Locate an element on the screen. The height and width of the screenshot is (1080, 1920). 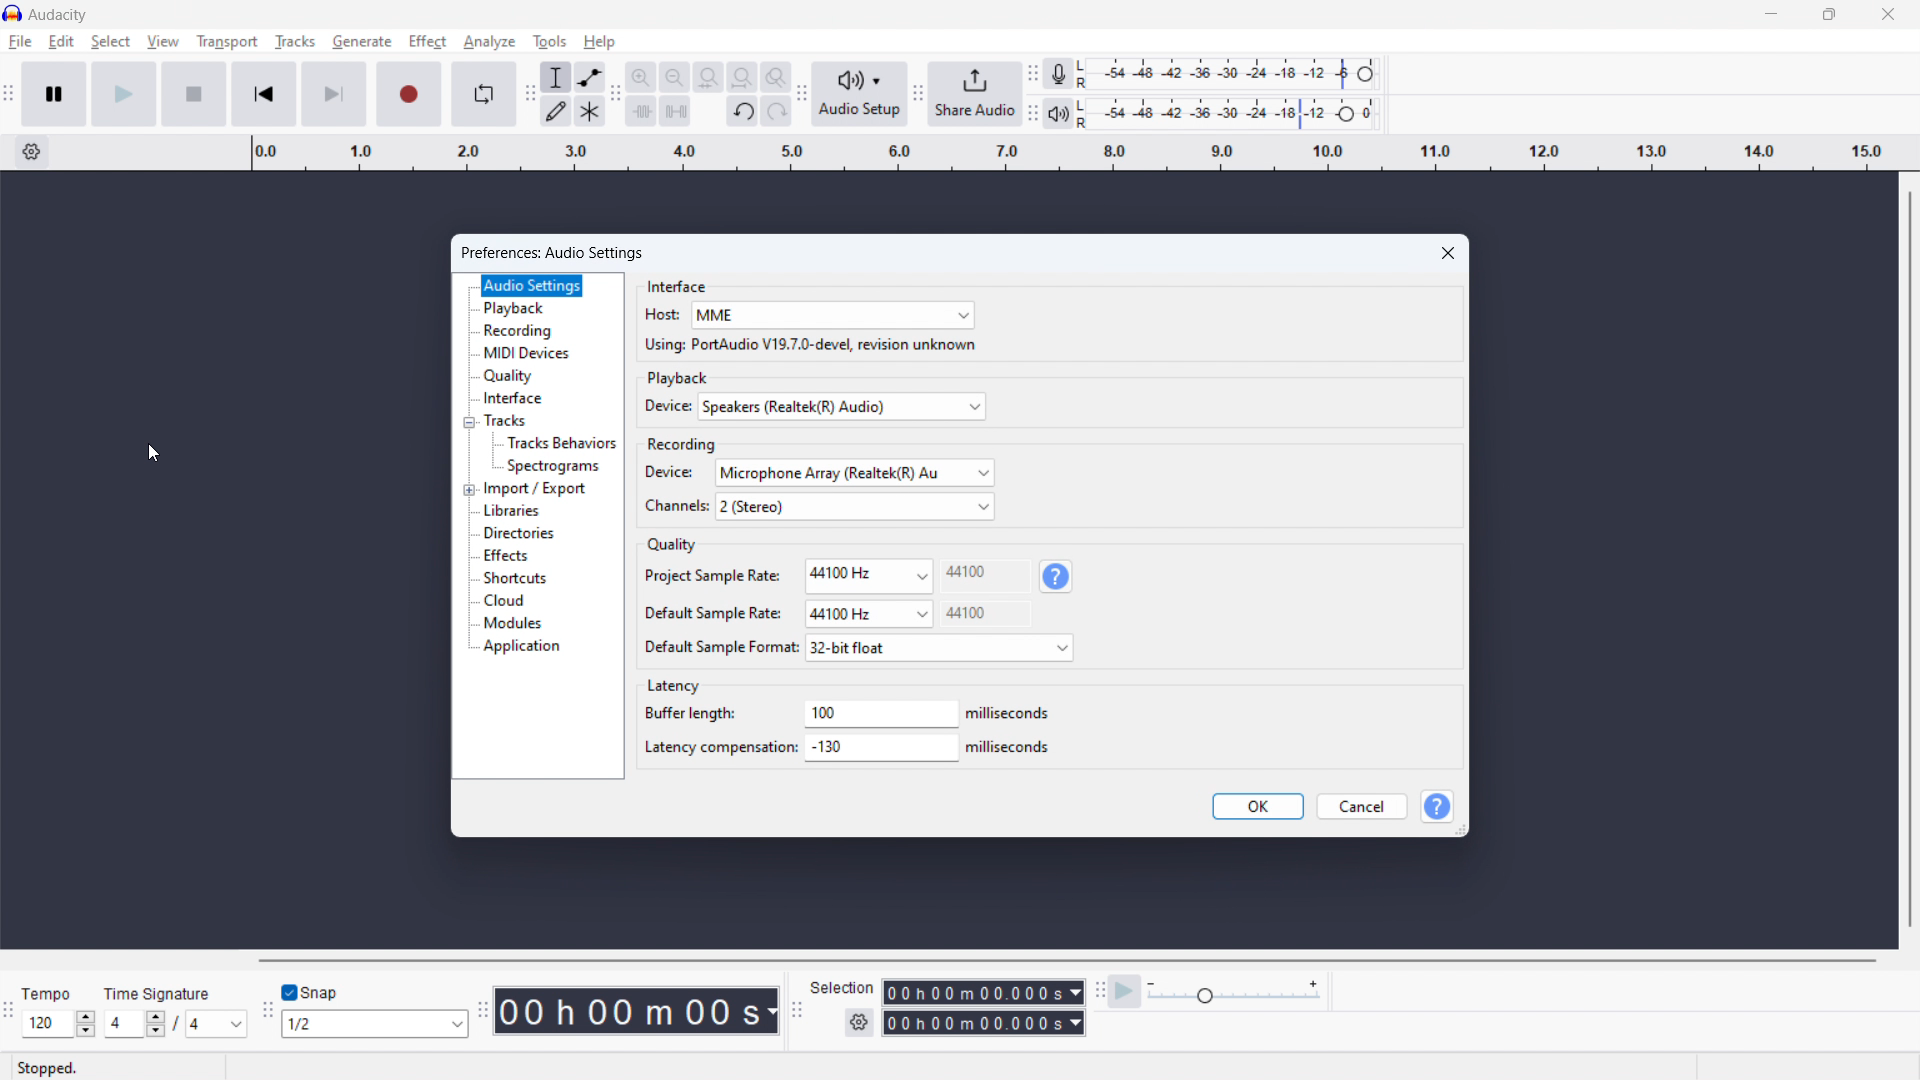
44100 is located at coordinates (971, 590).